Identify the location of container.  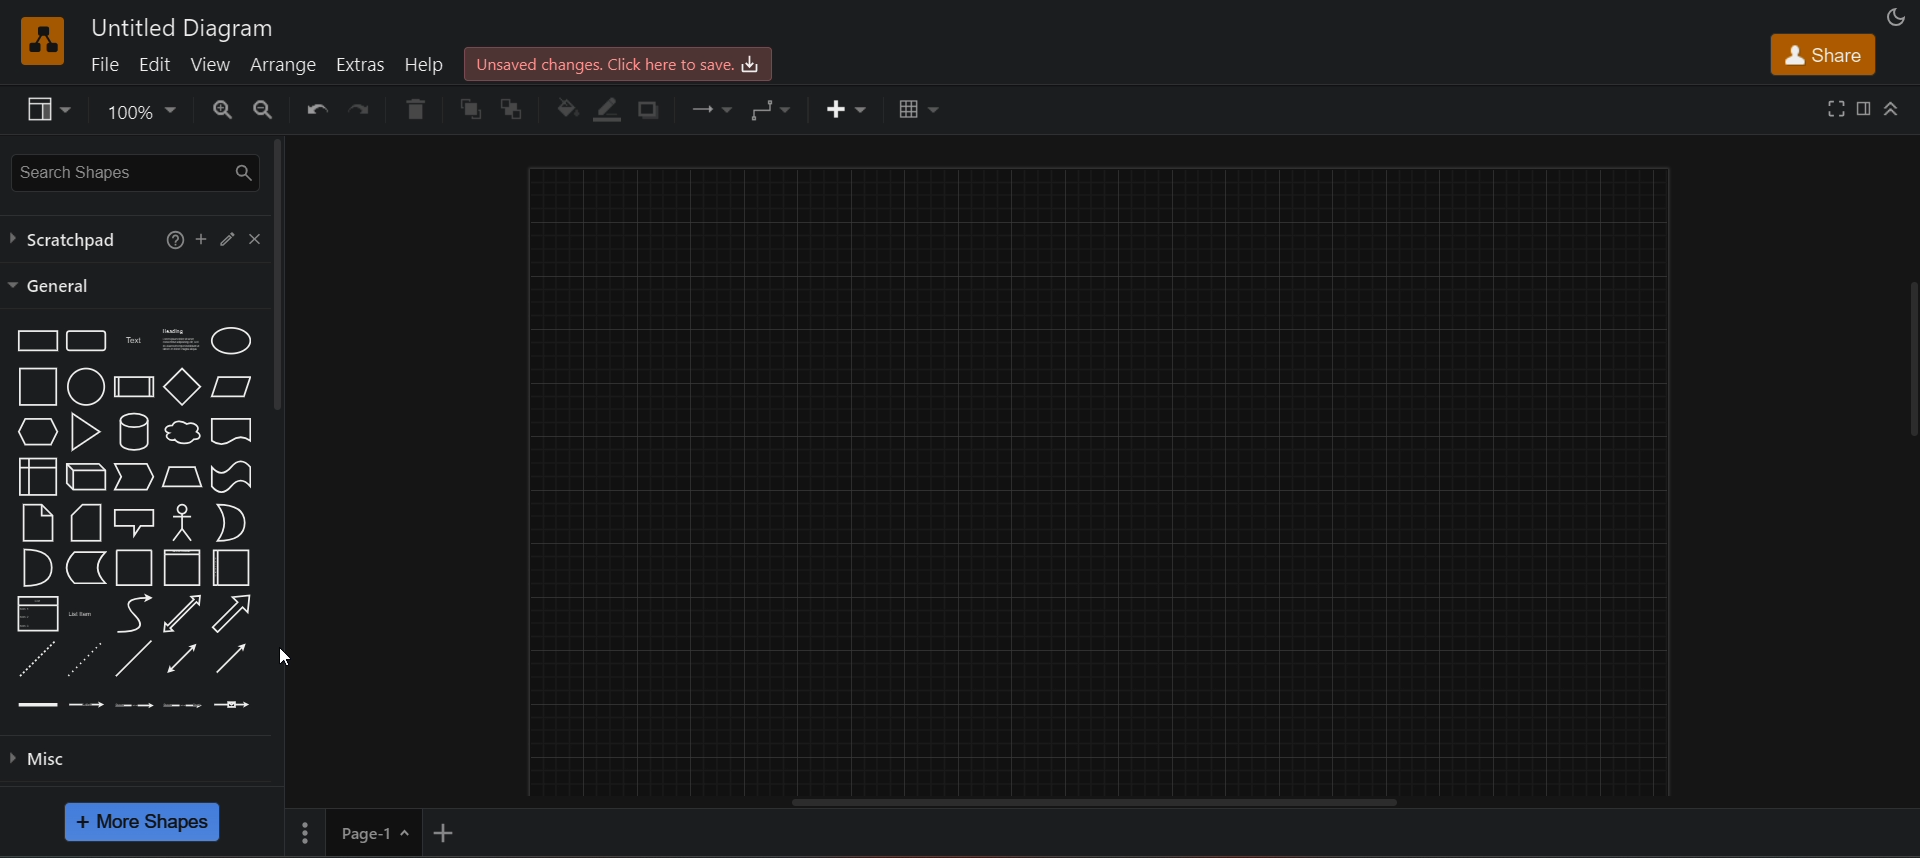
(180, 568).